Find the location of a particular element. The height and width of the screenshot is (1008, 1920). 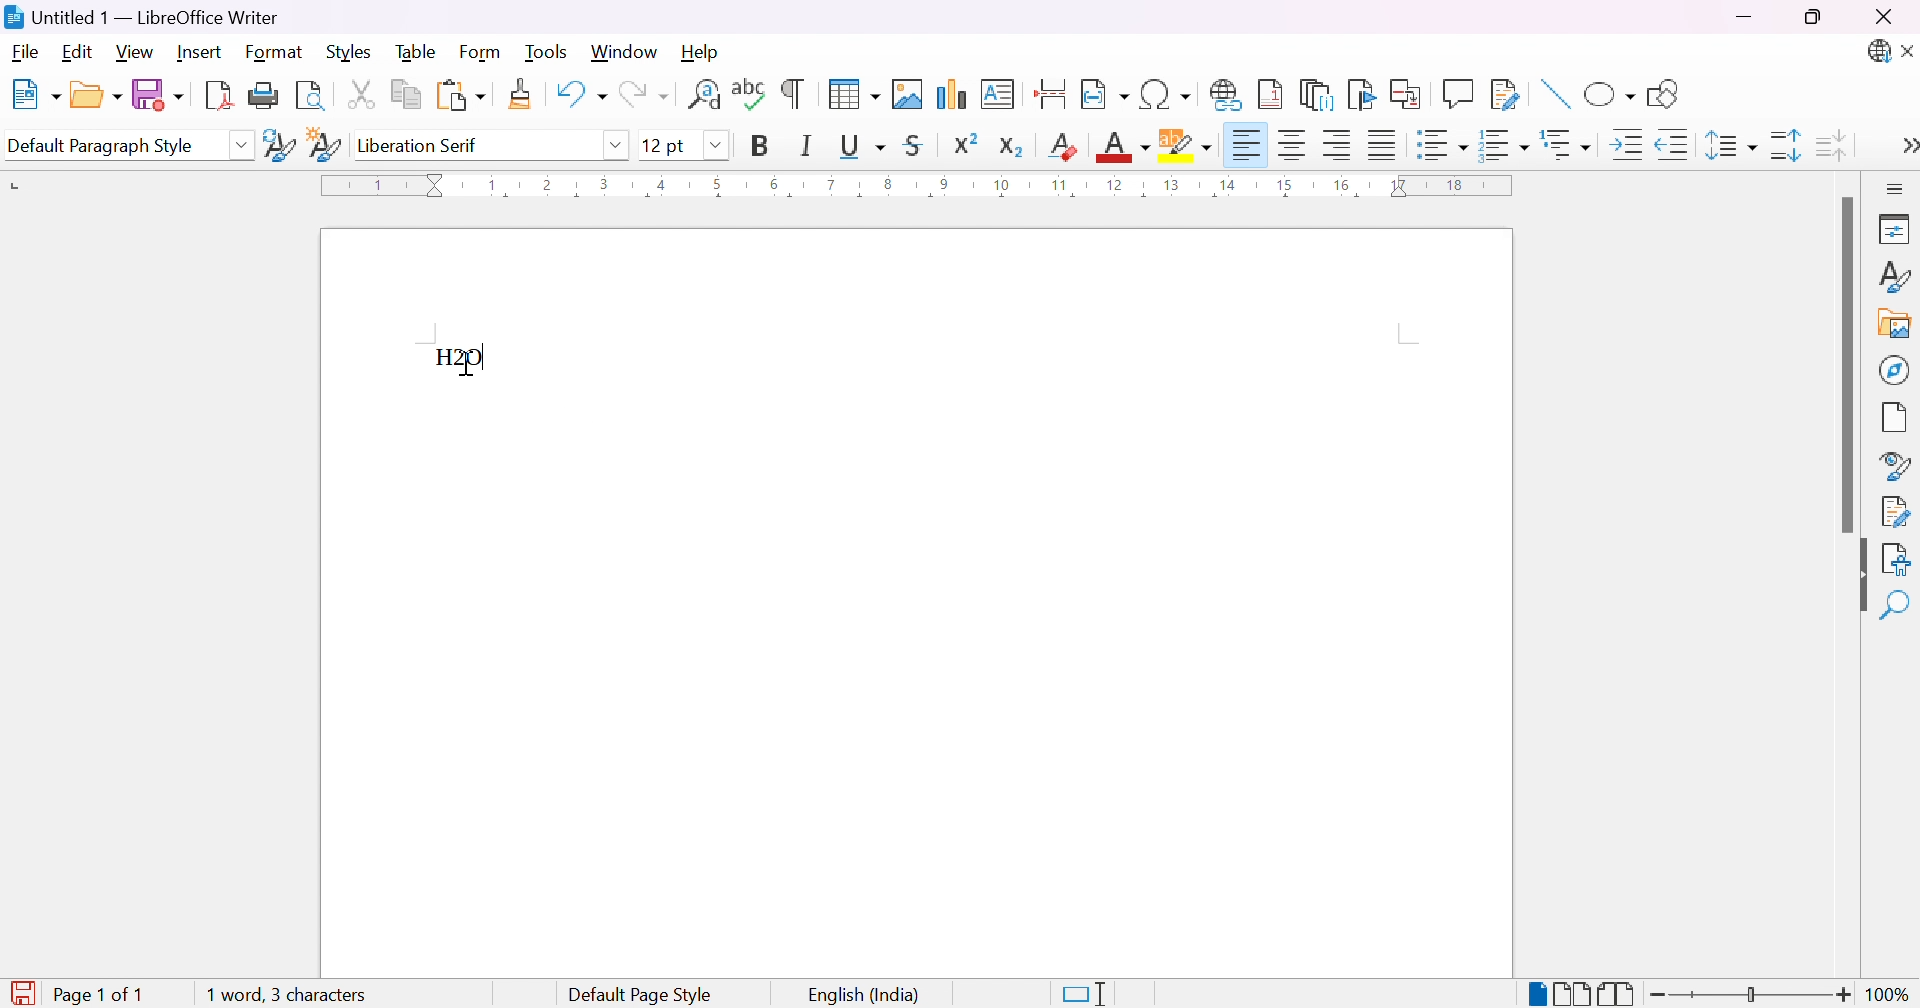

Align right is located at coordinates (1339, 146).